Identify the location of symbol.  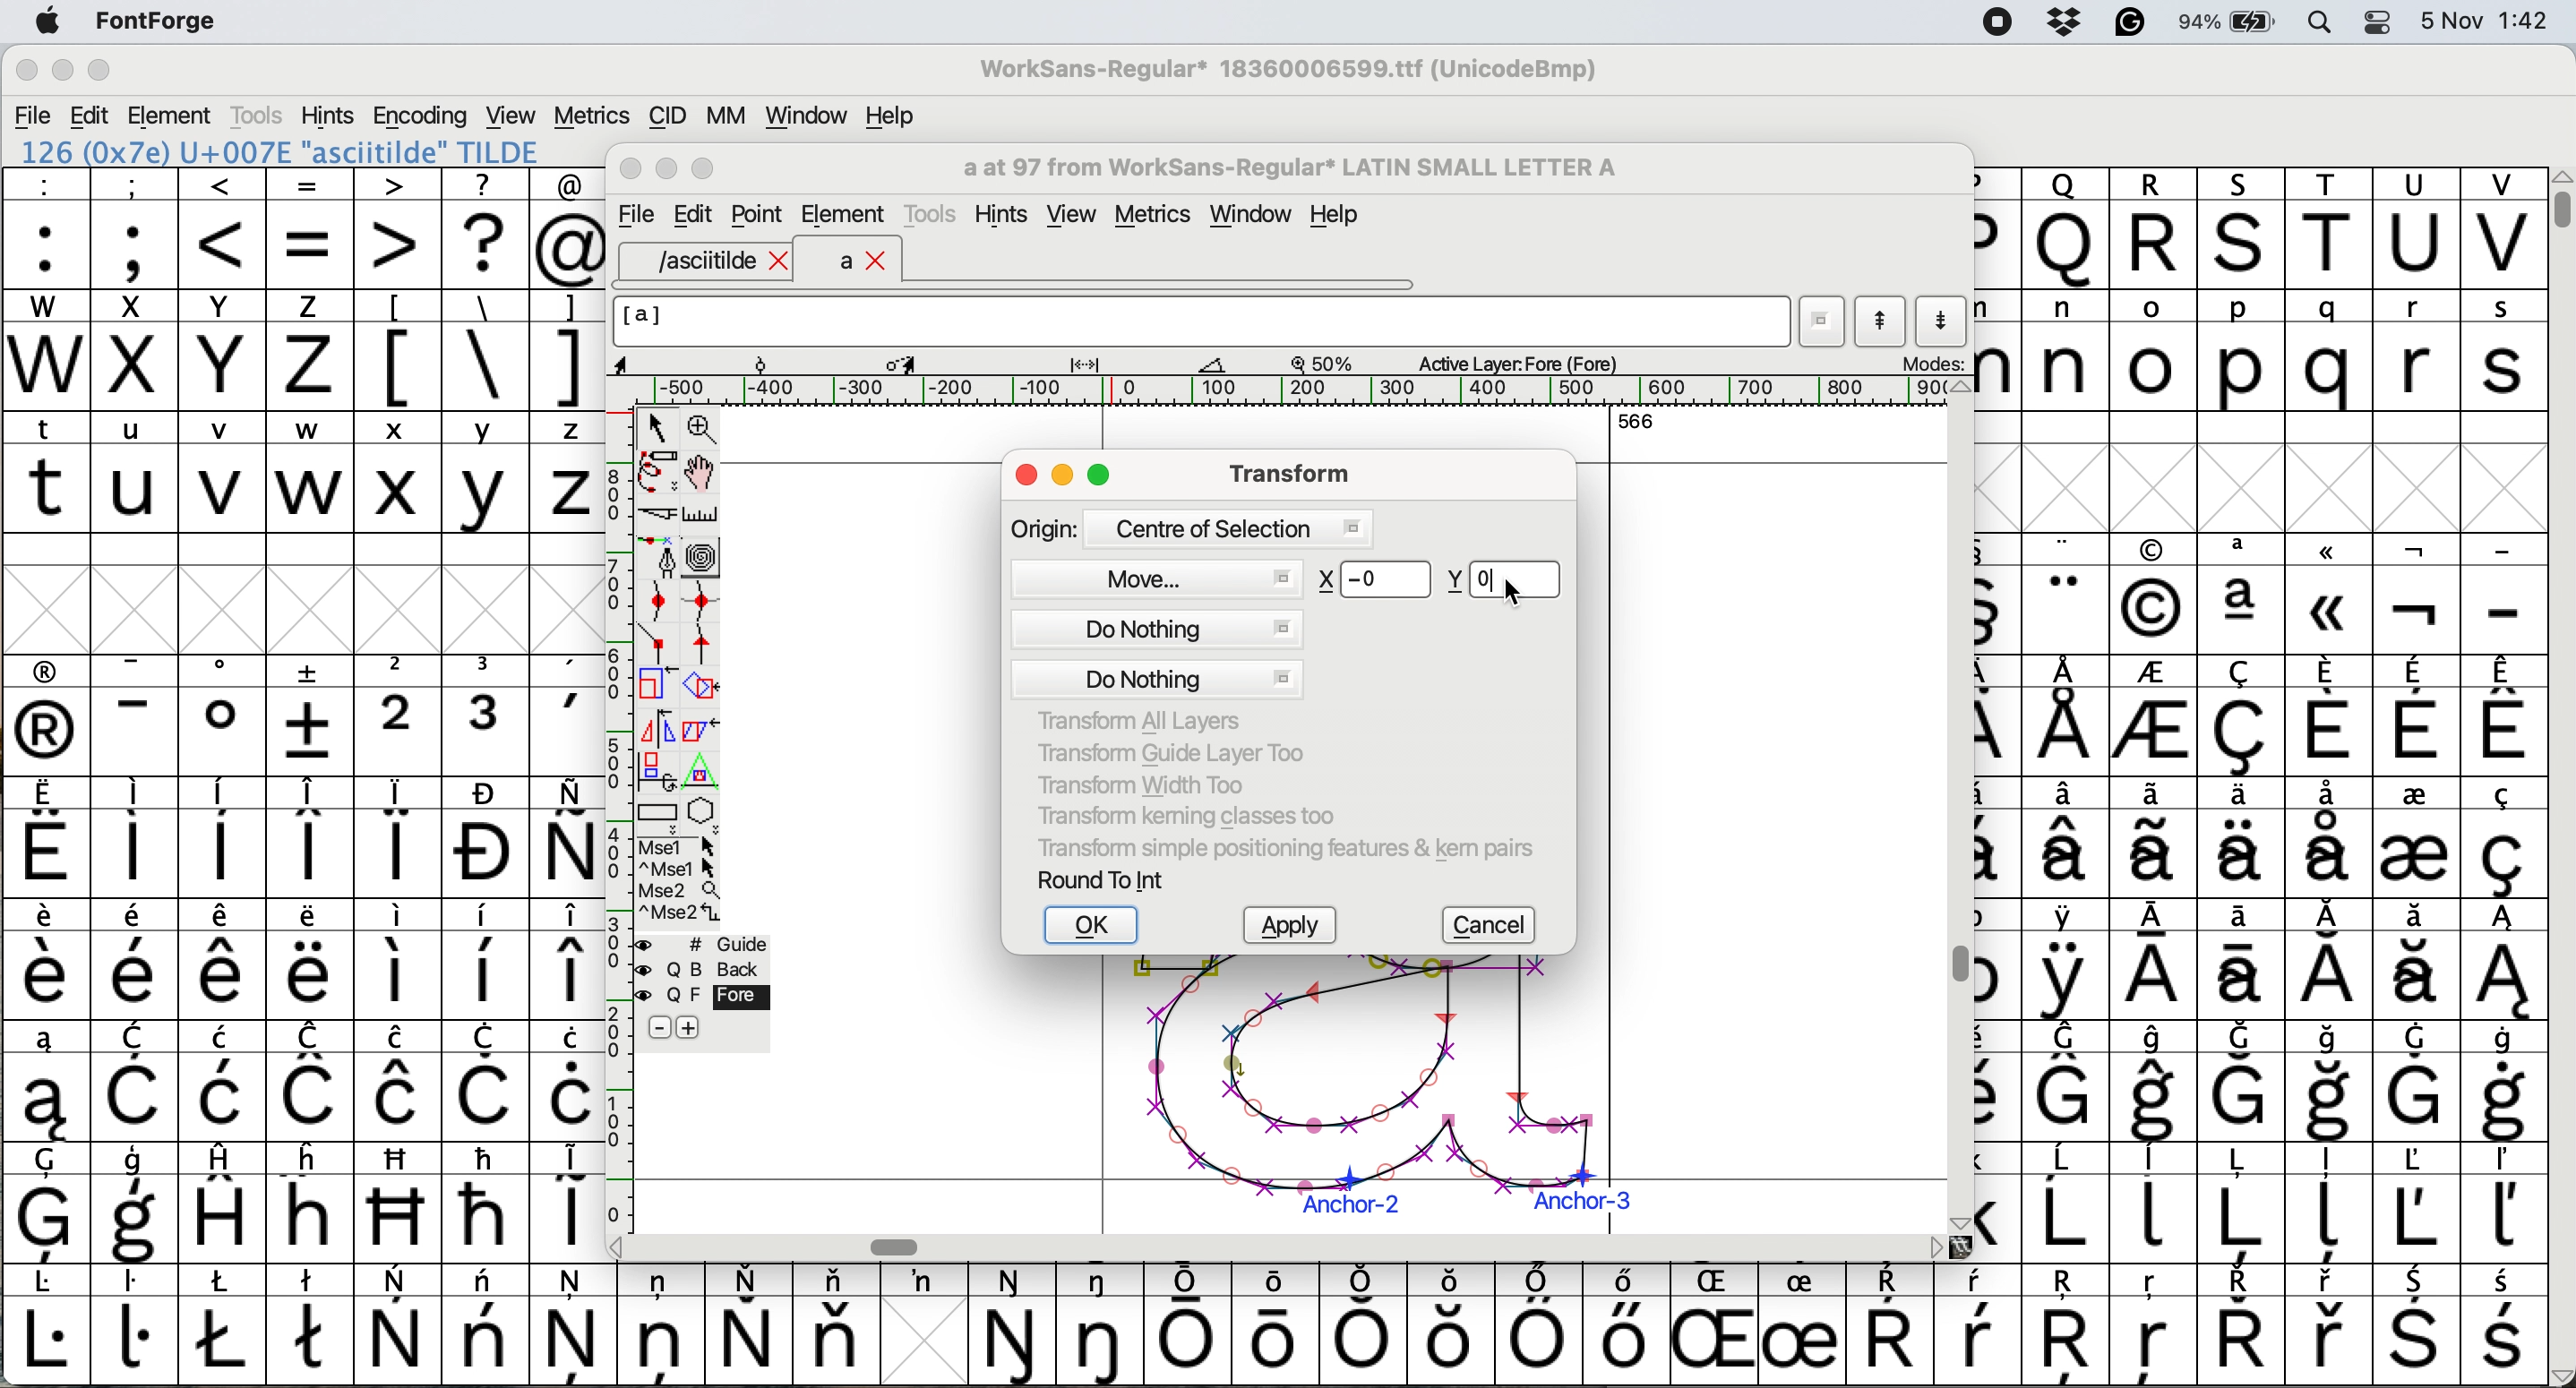
(1978, 1325).